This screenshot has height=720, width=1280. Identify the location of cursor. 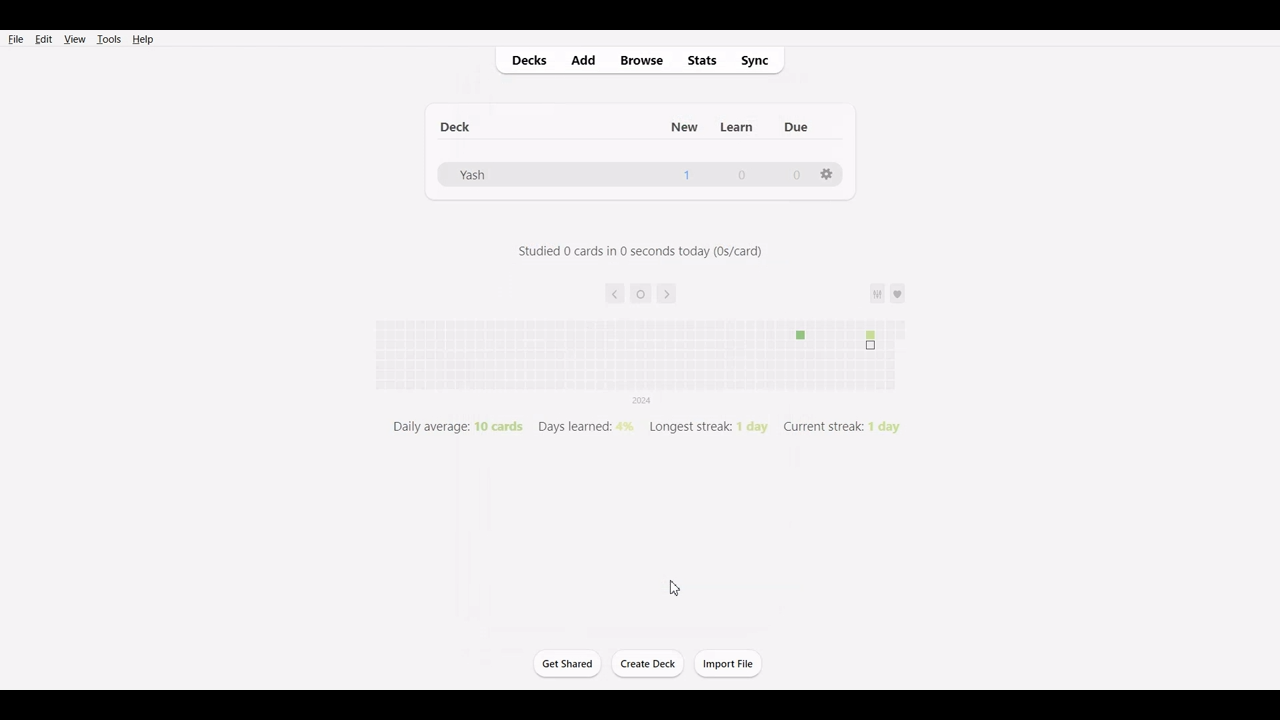
(675, 587).